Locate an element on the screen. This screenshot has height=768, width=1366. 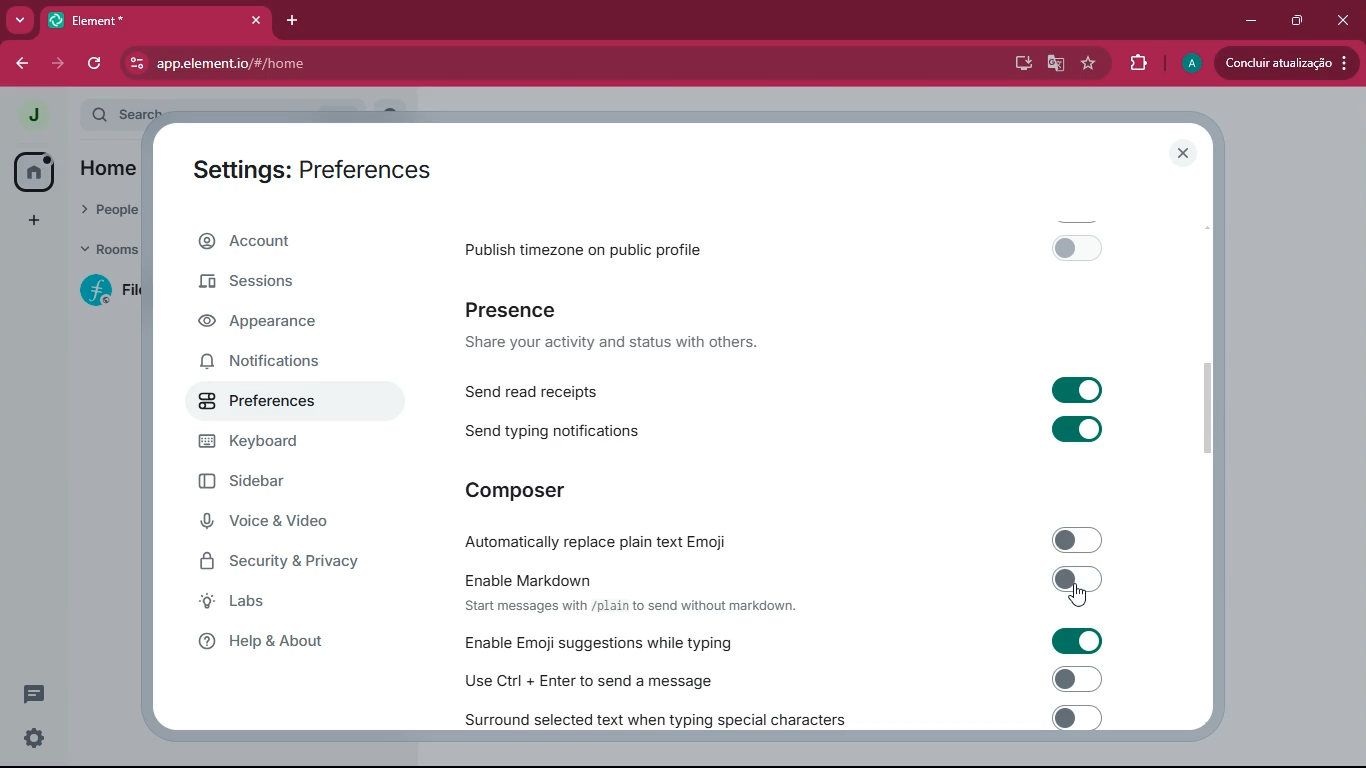
preferences is located at coordinates (273, 409).